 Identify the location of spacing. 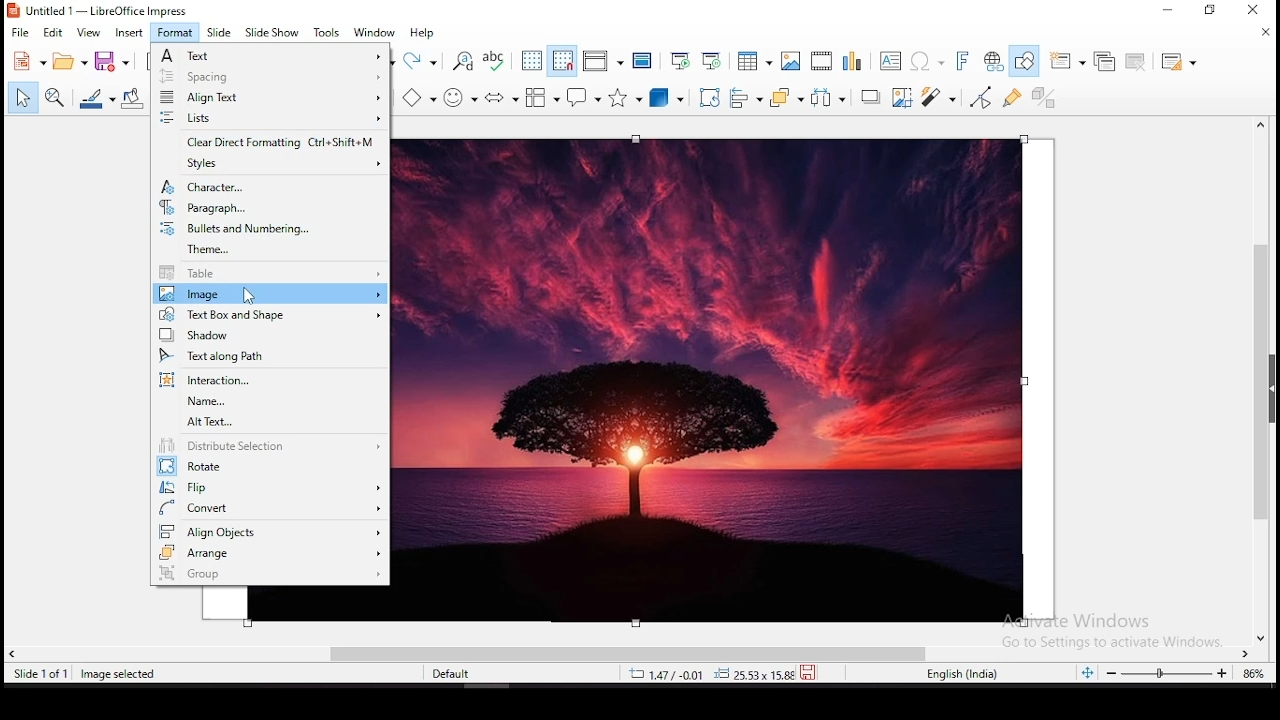
(270, 77).